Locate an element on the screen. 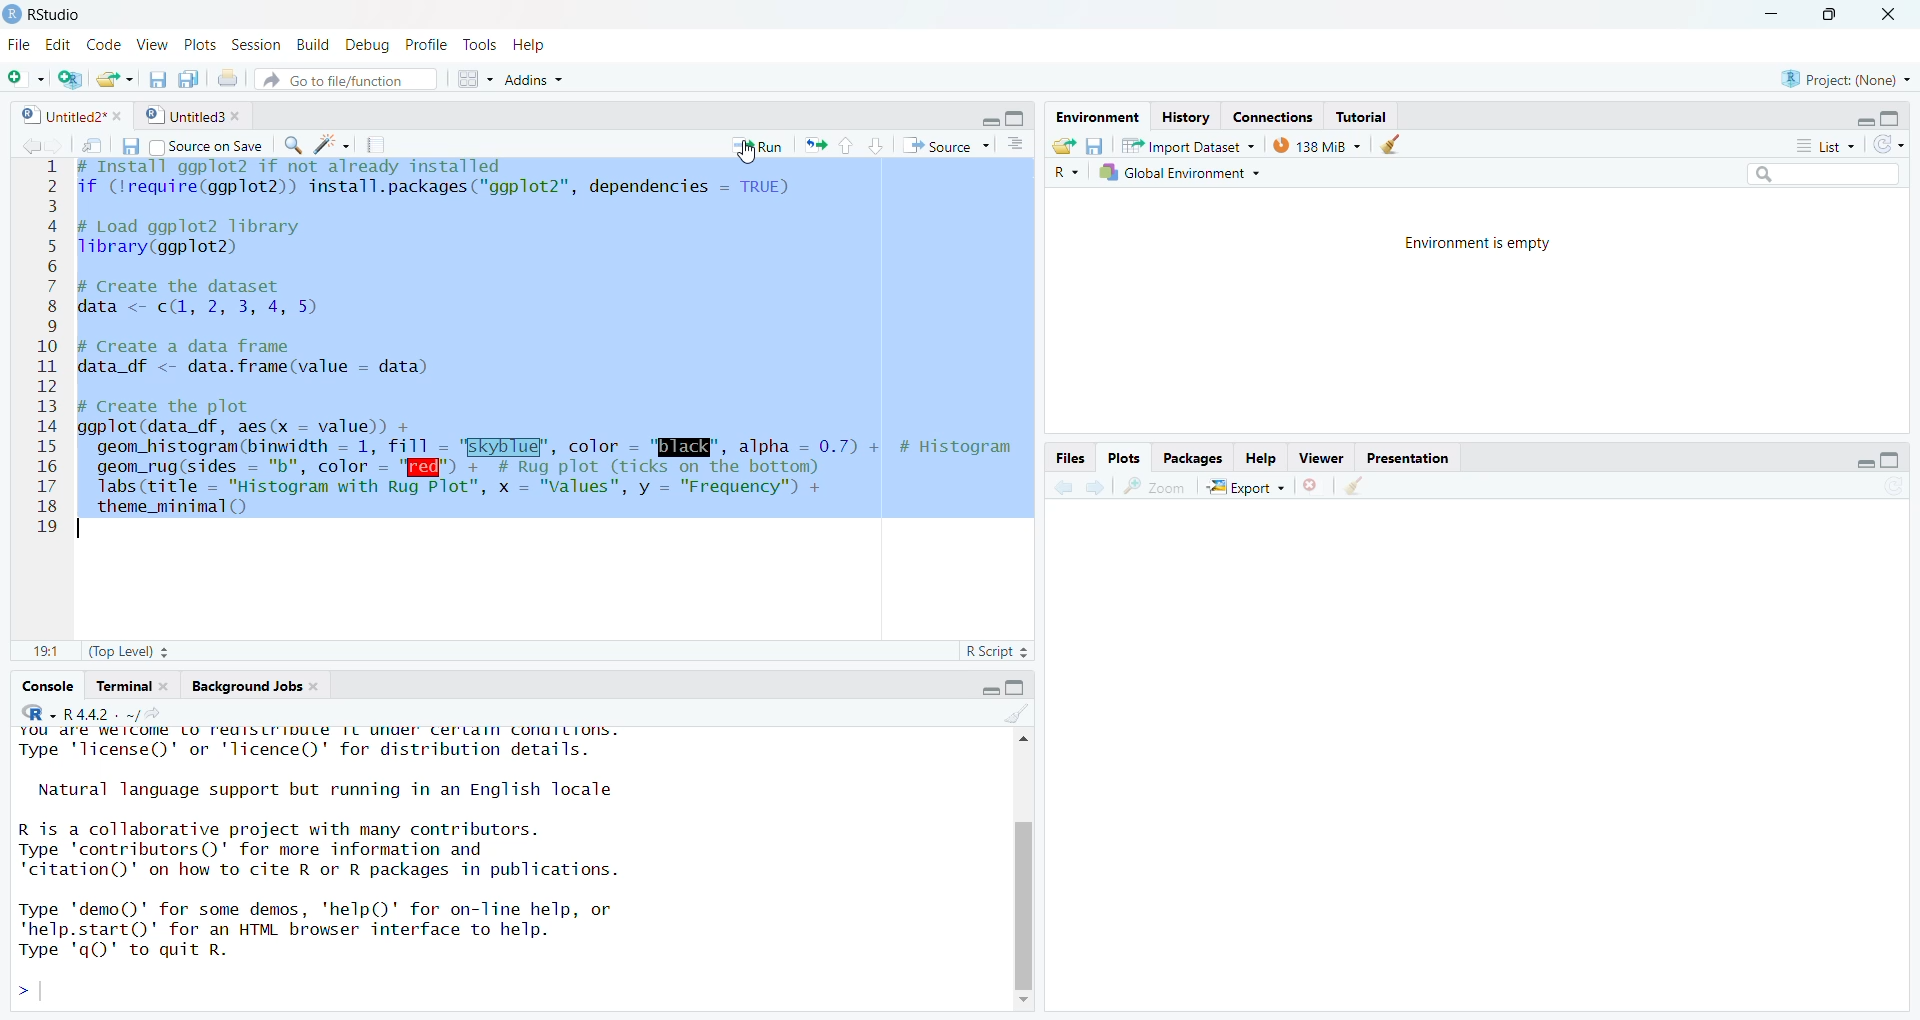 This screenshot has height=1020, width=1920. Show document outline is located at coordinates (1016, 147).